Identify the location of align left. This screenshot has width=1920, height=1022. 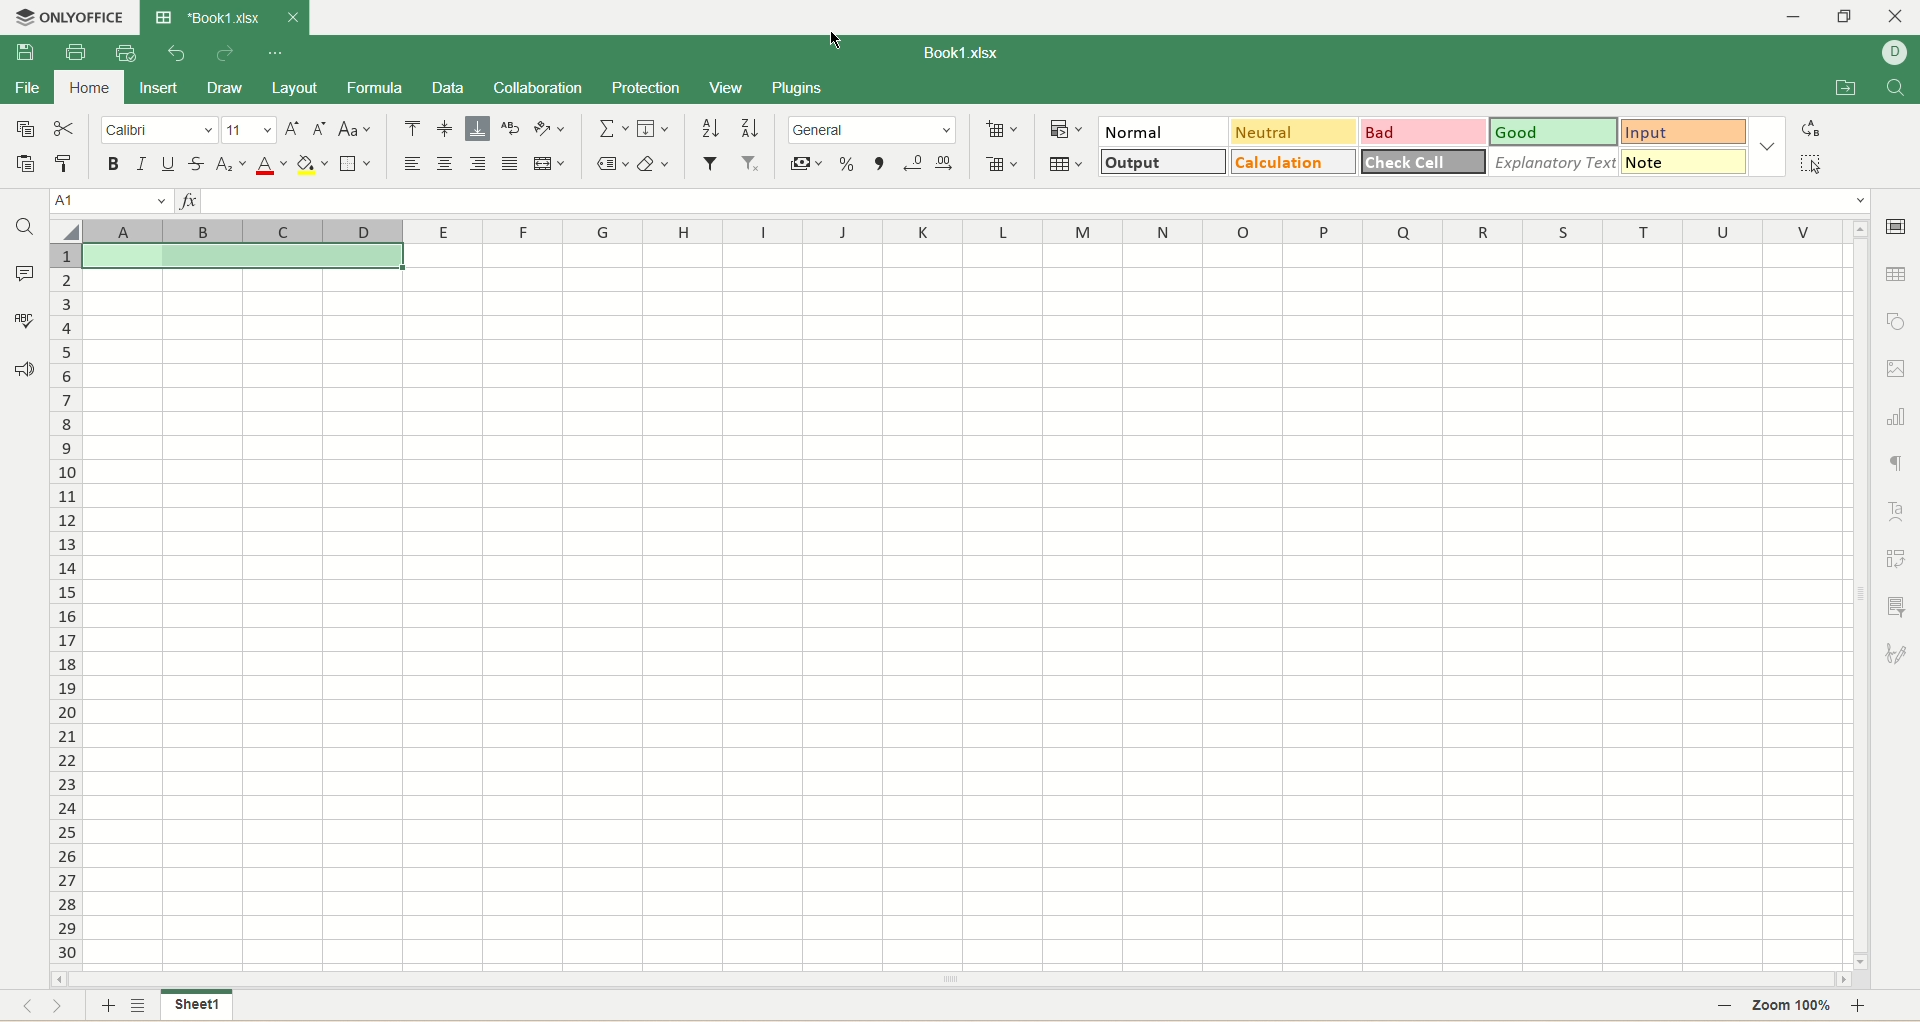
(413, 165).